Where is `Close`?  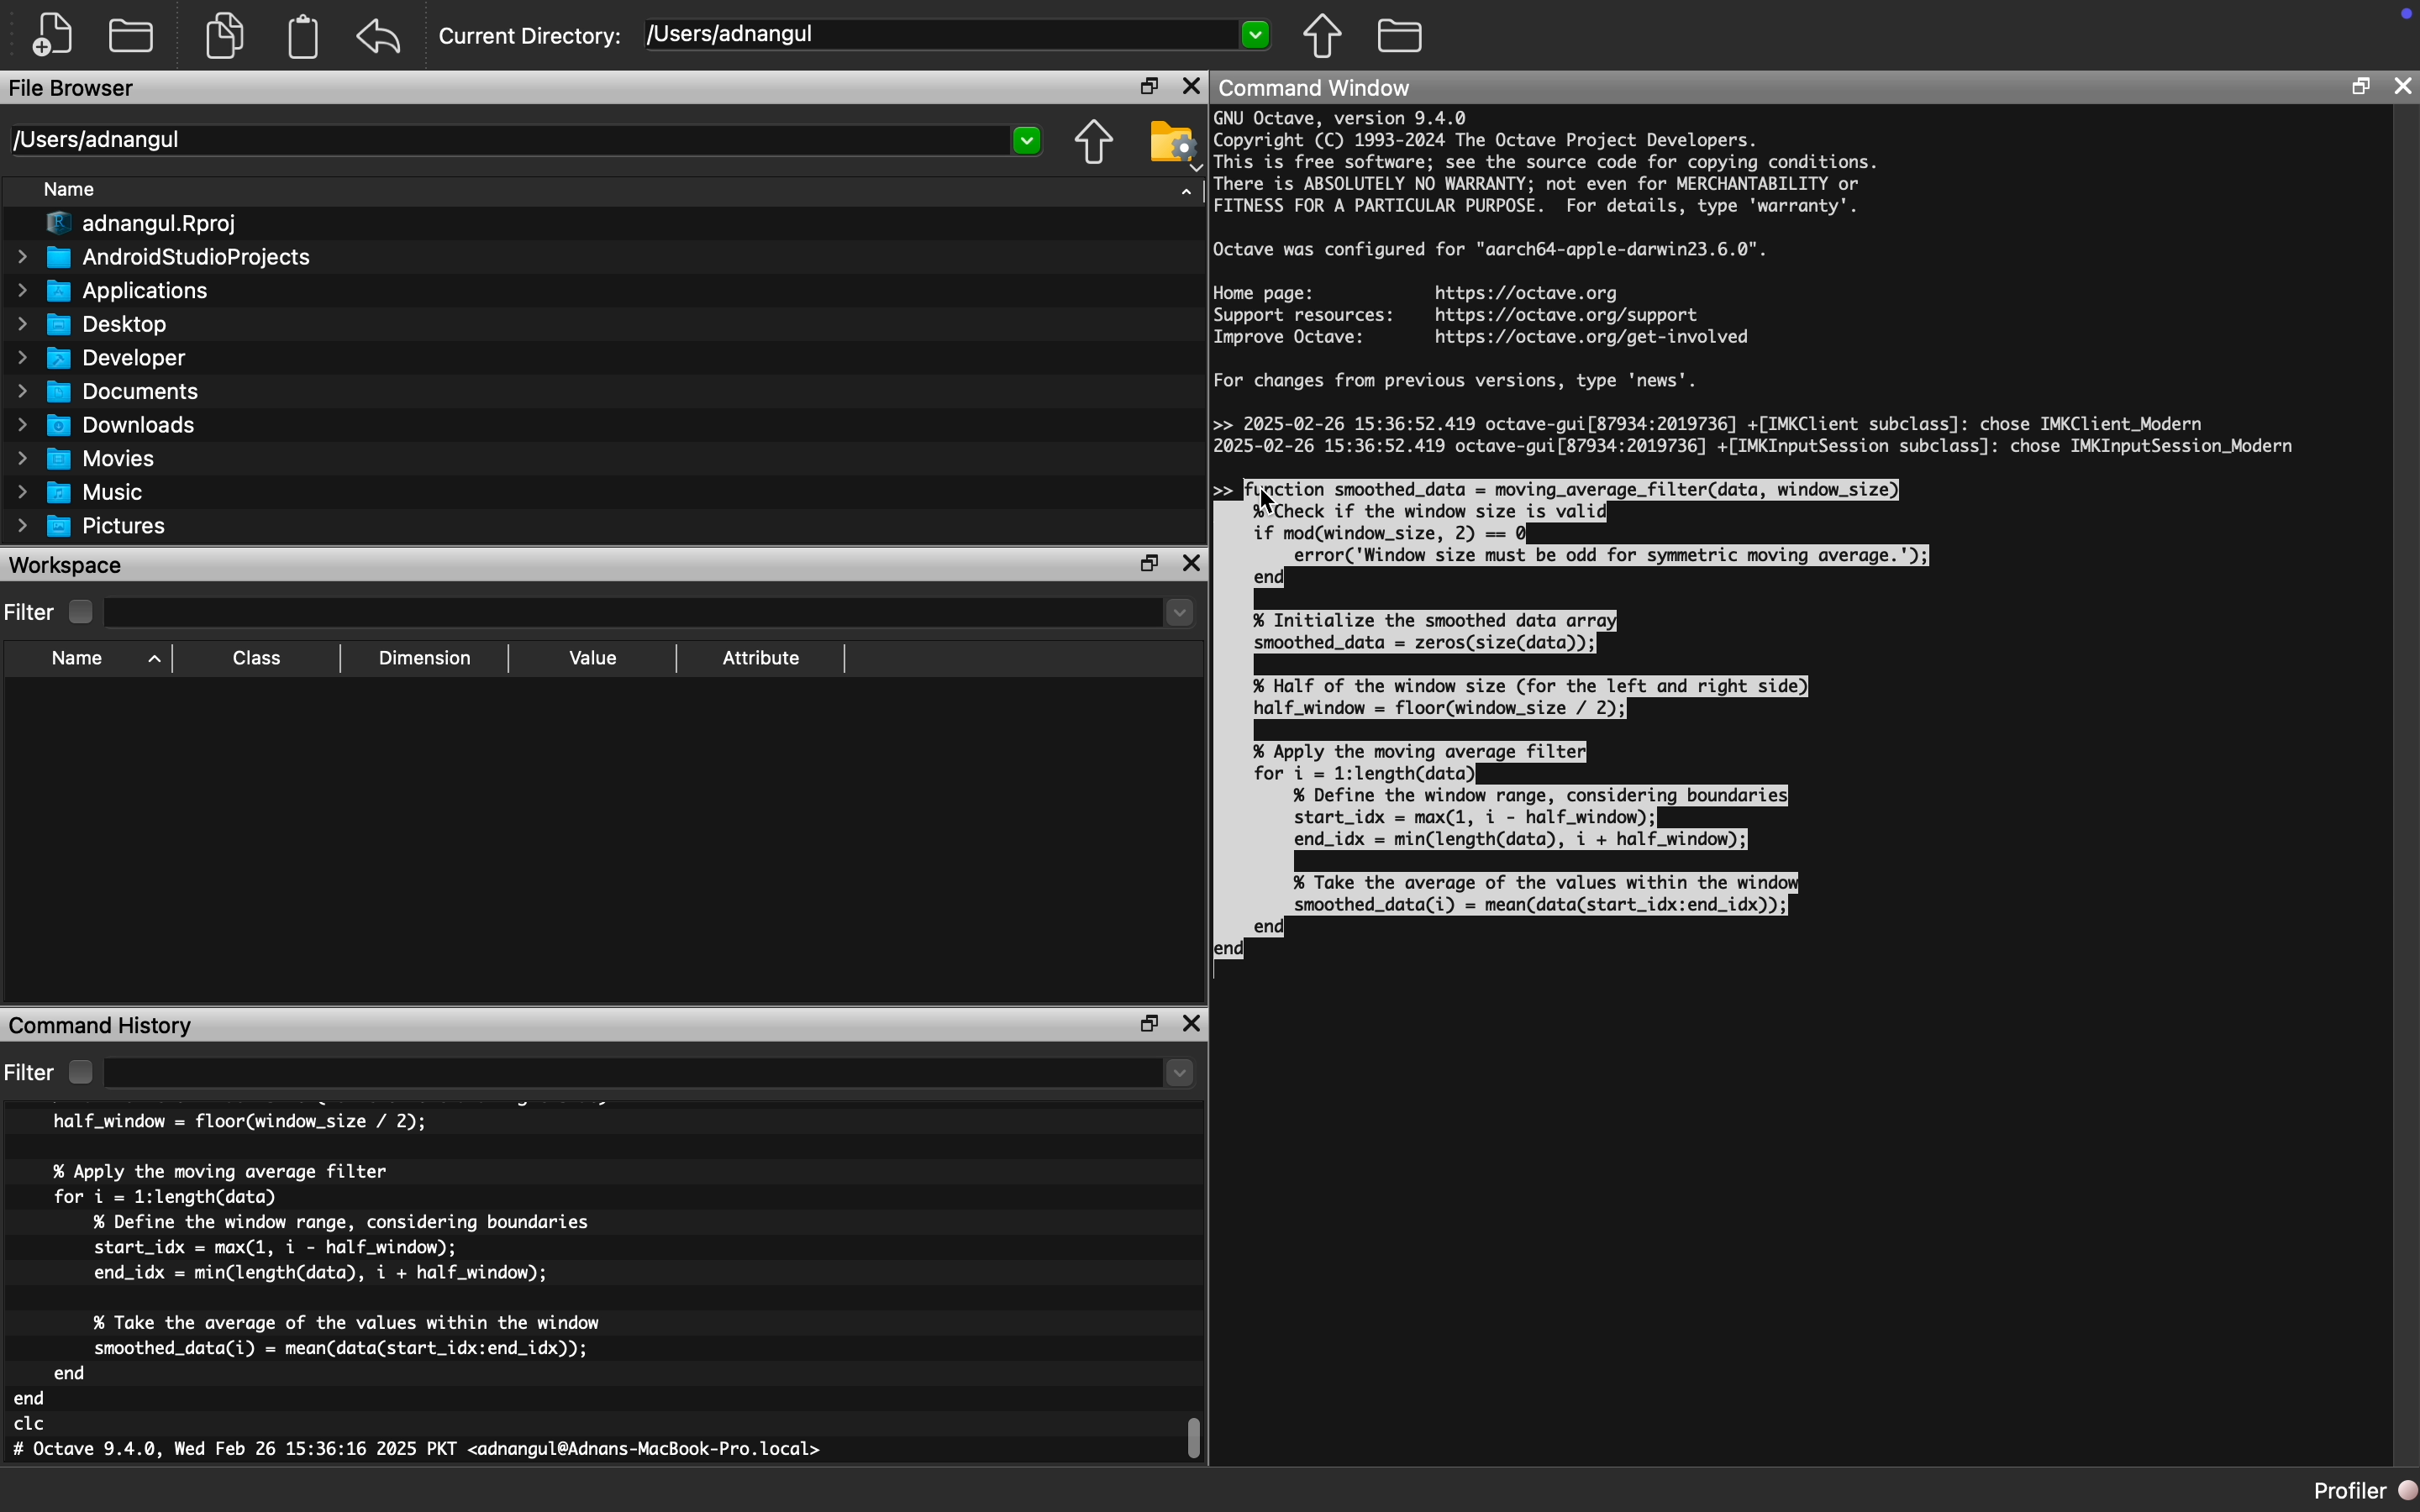
Close is located at coordinates (1191, 1024).